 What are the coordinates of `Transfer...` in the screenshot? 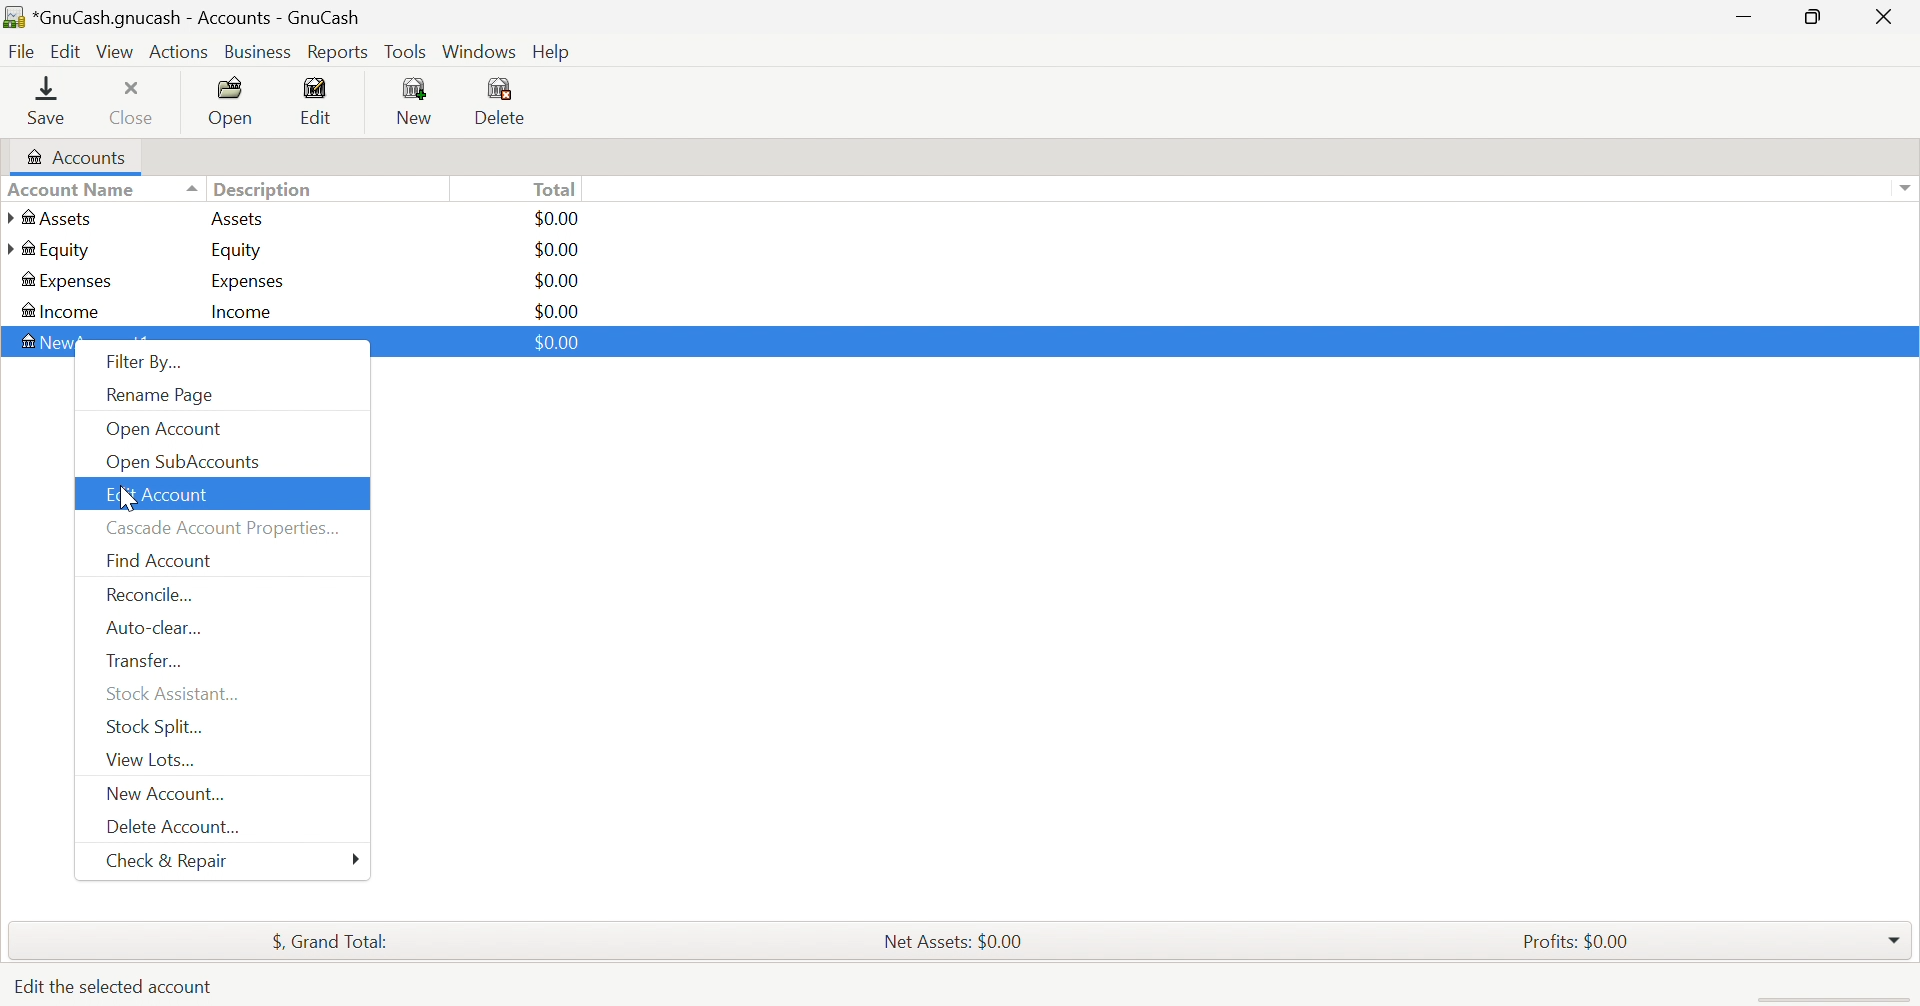 It's located at (145, 661).